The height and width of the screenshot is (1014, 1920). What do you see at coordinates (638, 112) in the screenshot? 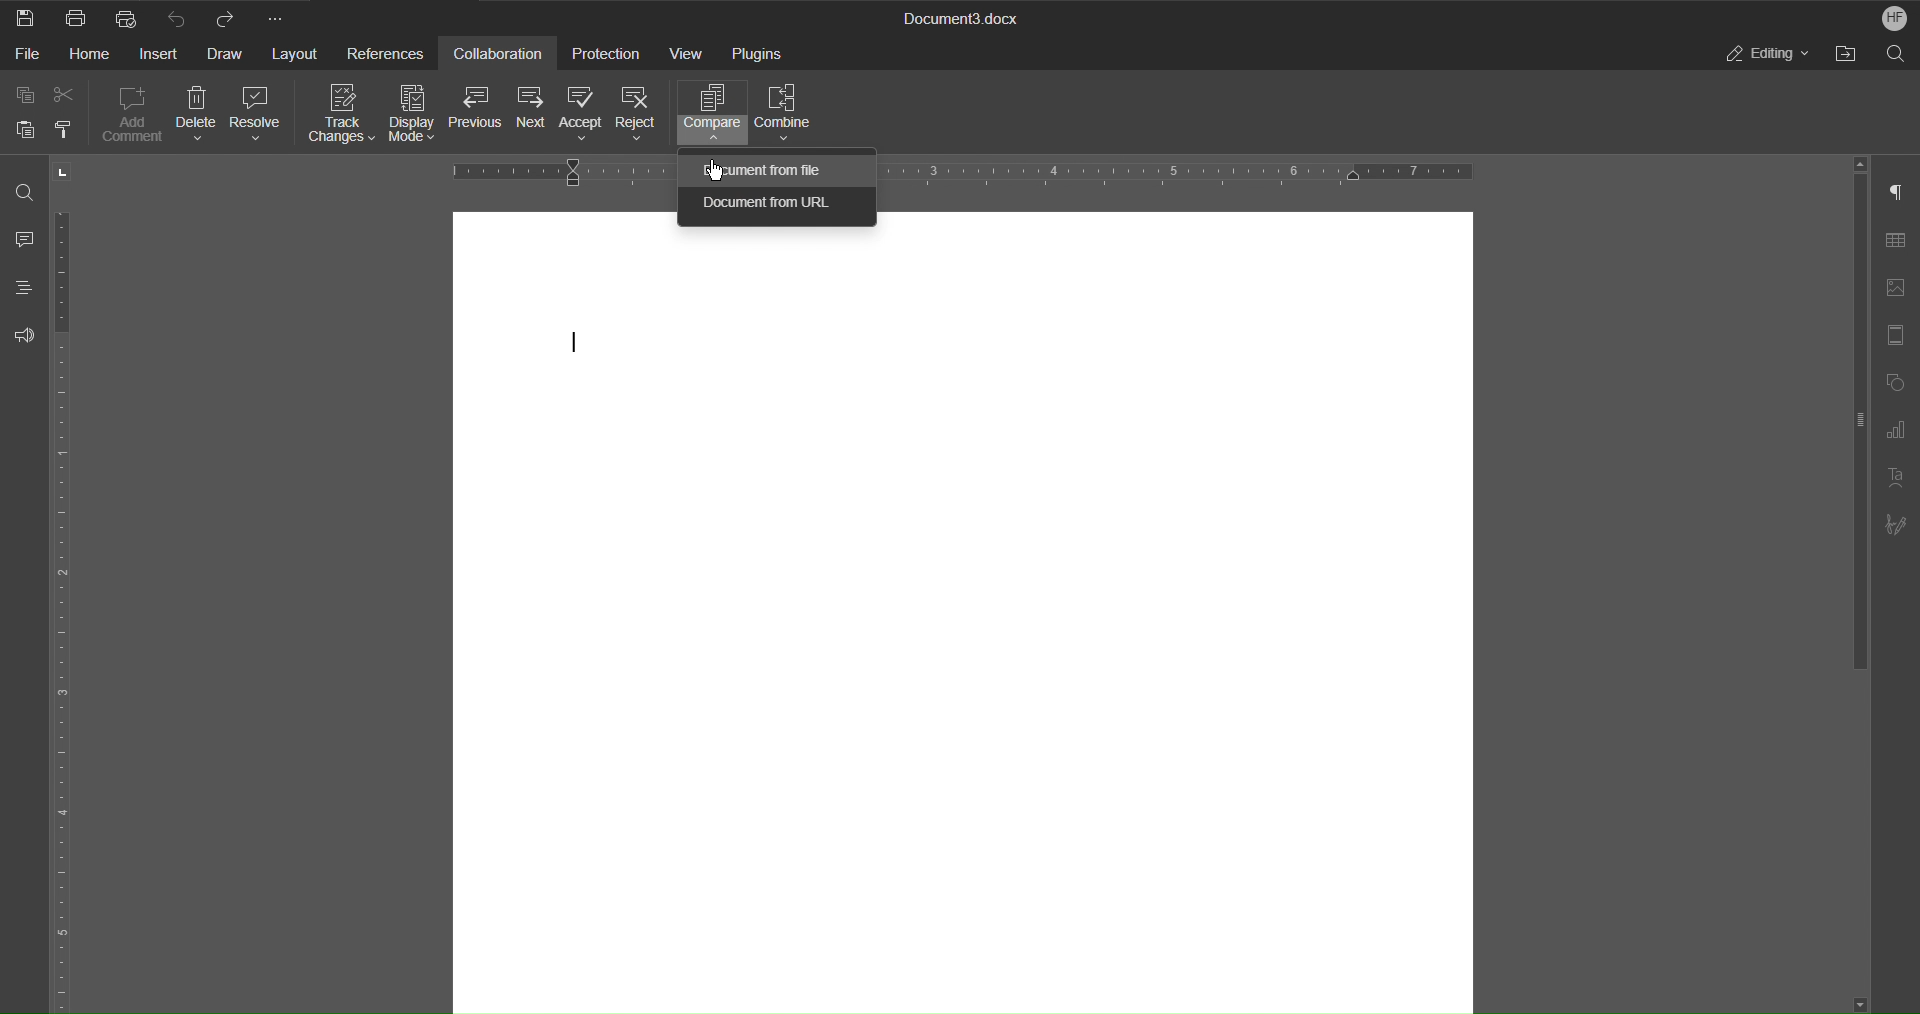
I see `Reject` at bounding box center [638, 112].